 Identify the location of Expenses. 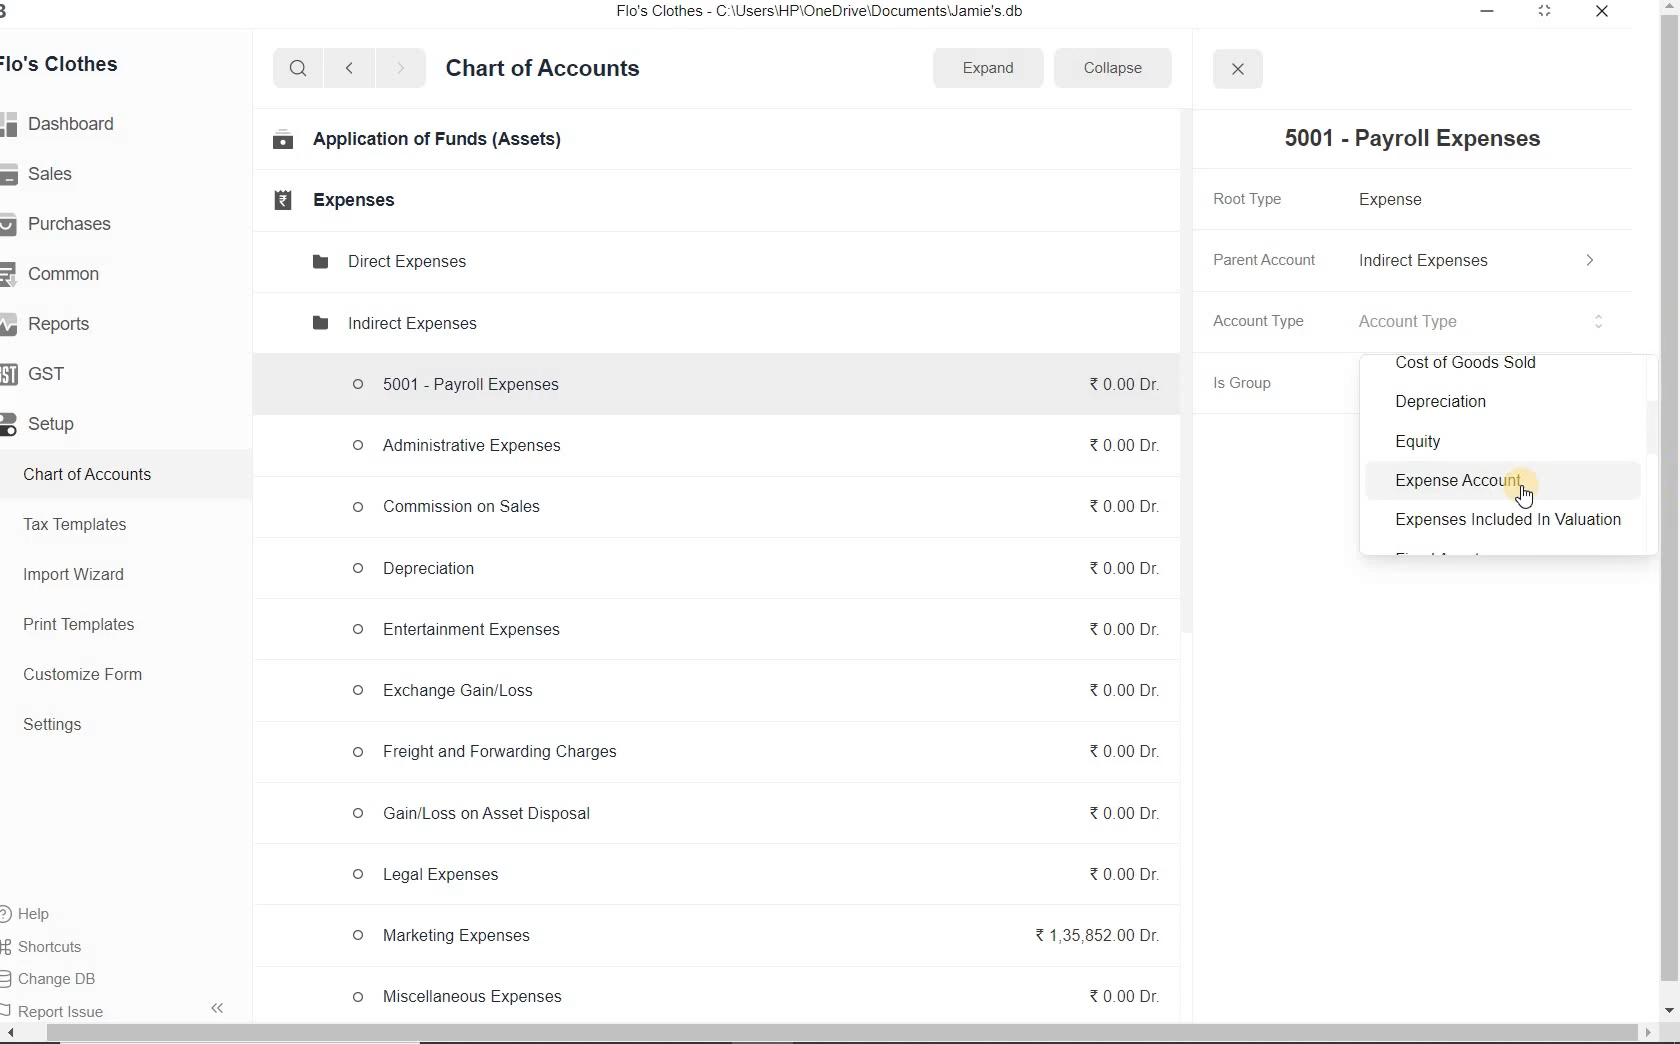
(332, 201).